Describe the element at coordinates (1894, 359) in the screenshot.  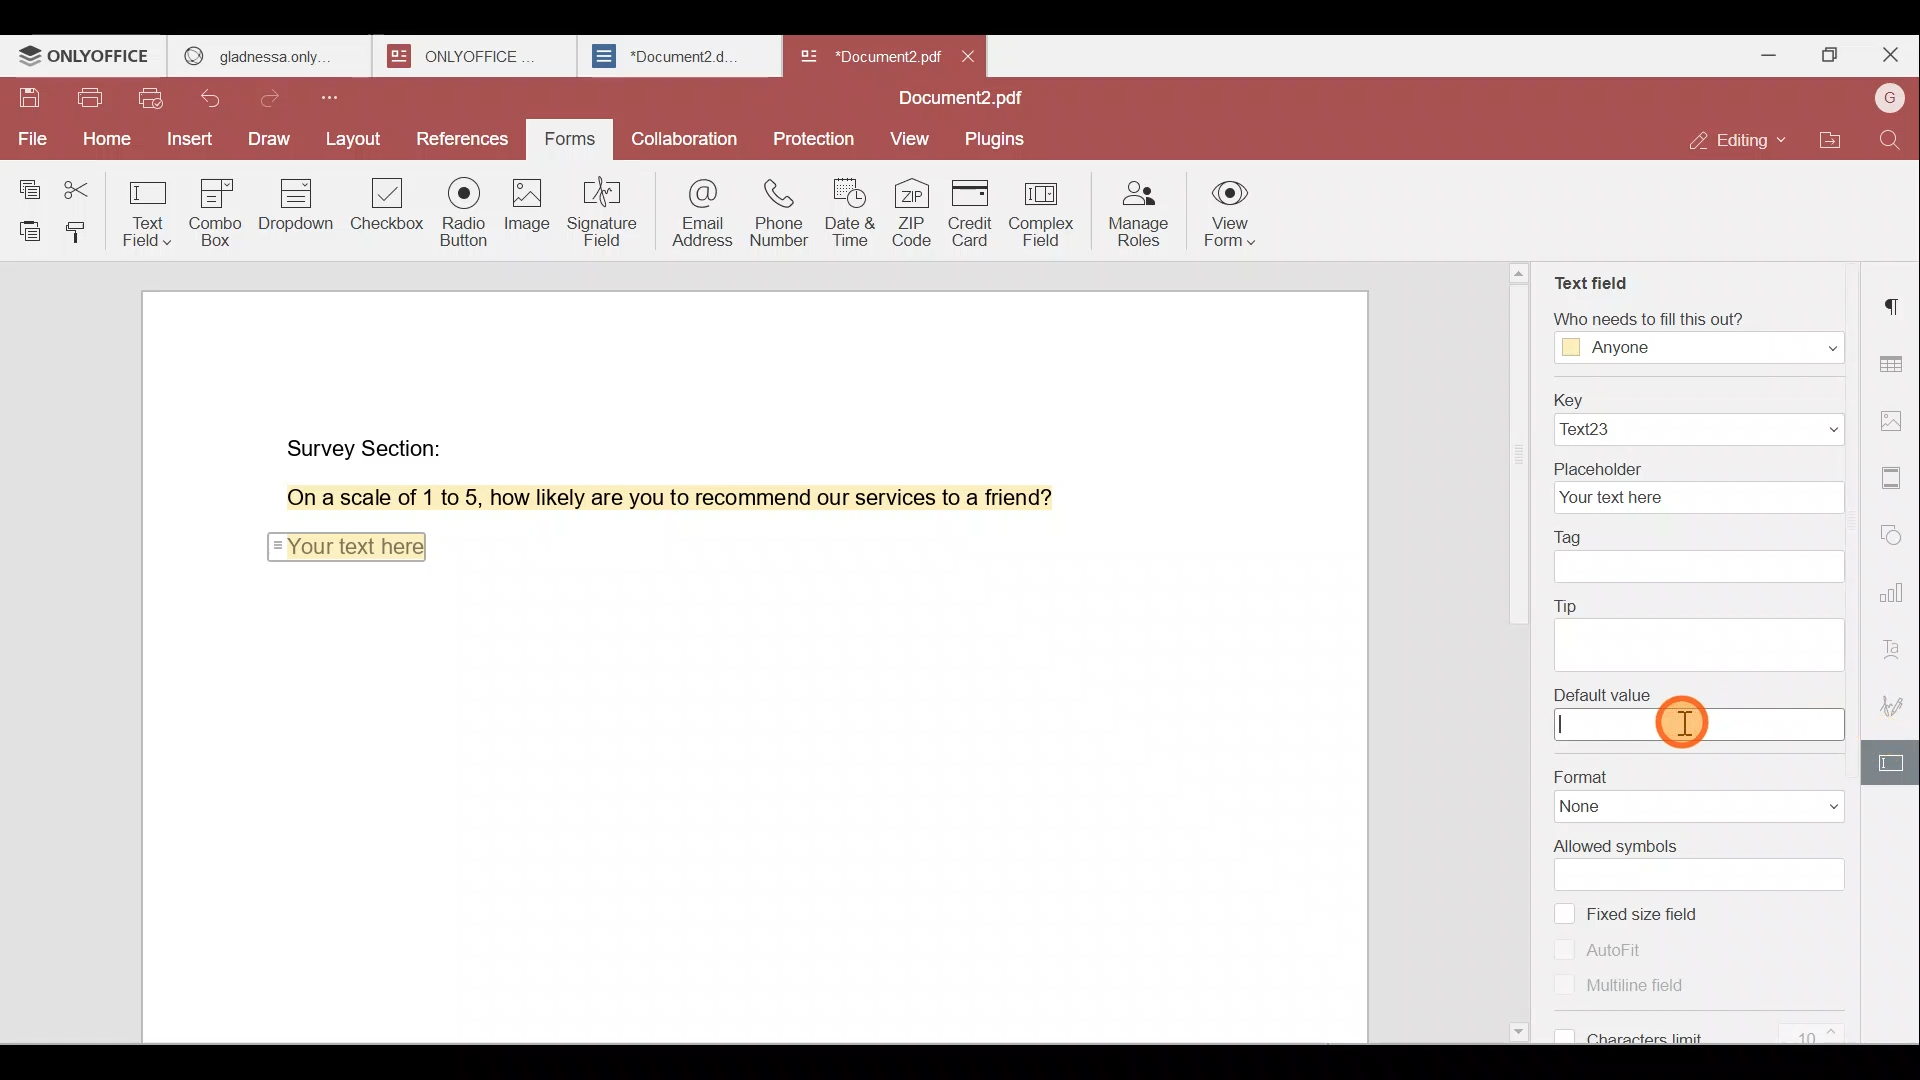
I see `Table settings` at that location.